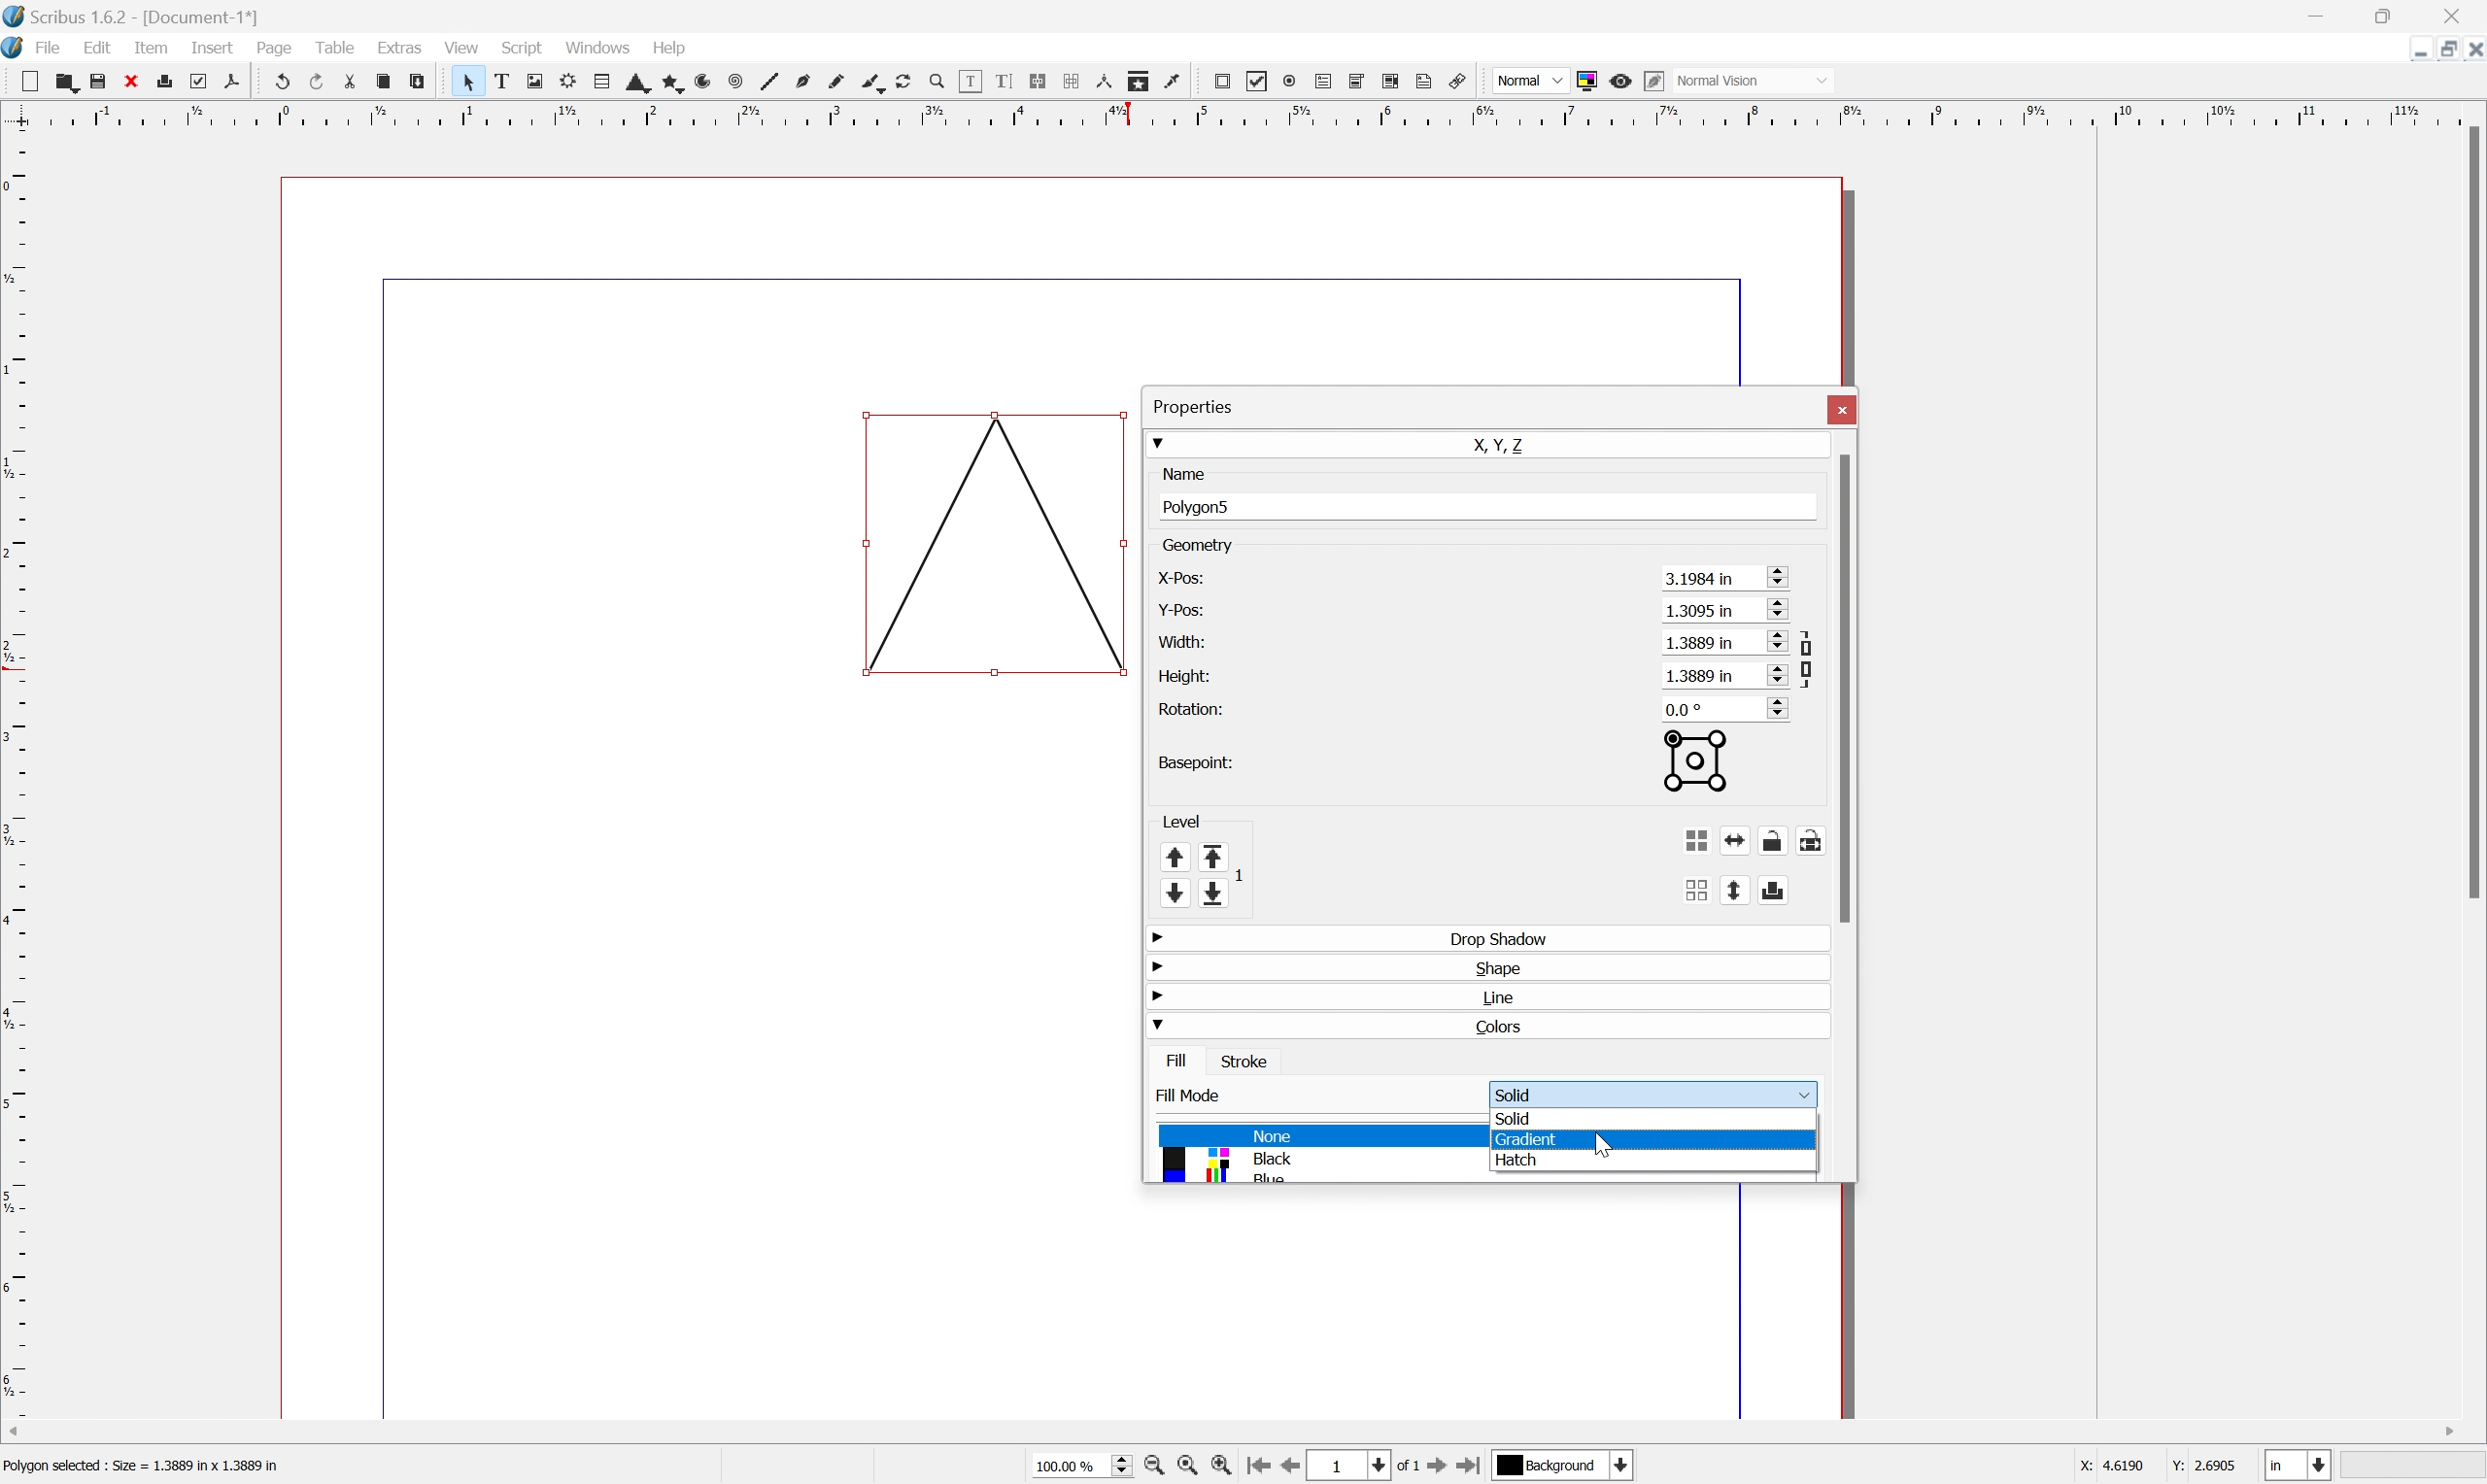  I want to click on Normal, so click(1531, 80).